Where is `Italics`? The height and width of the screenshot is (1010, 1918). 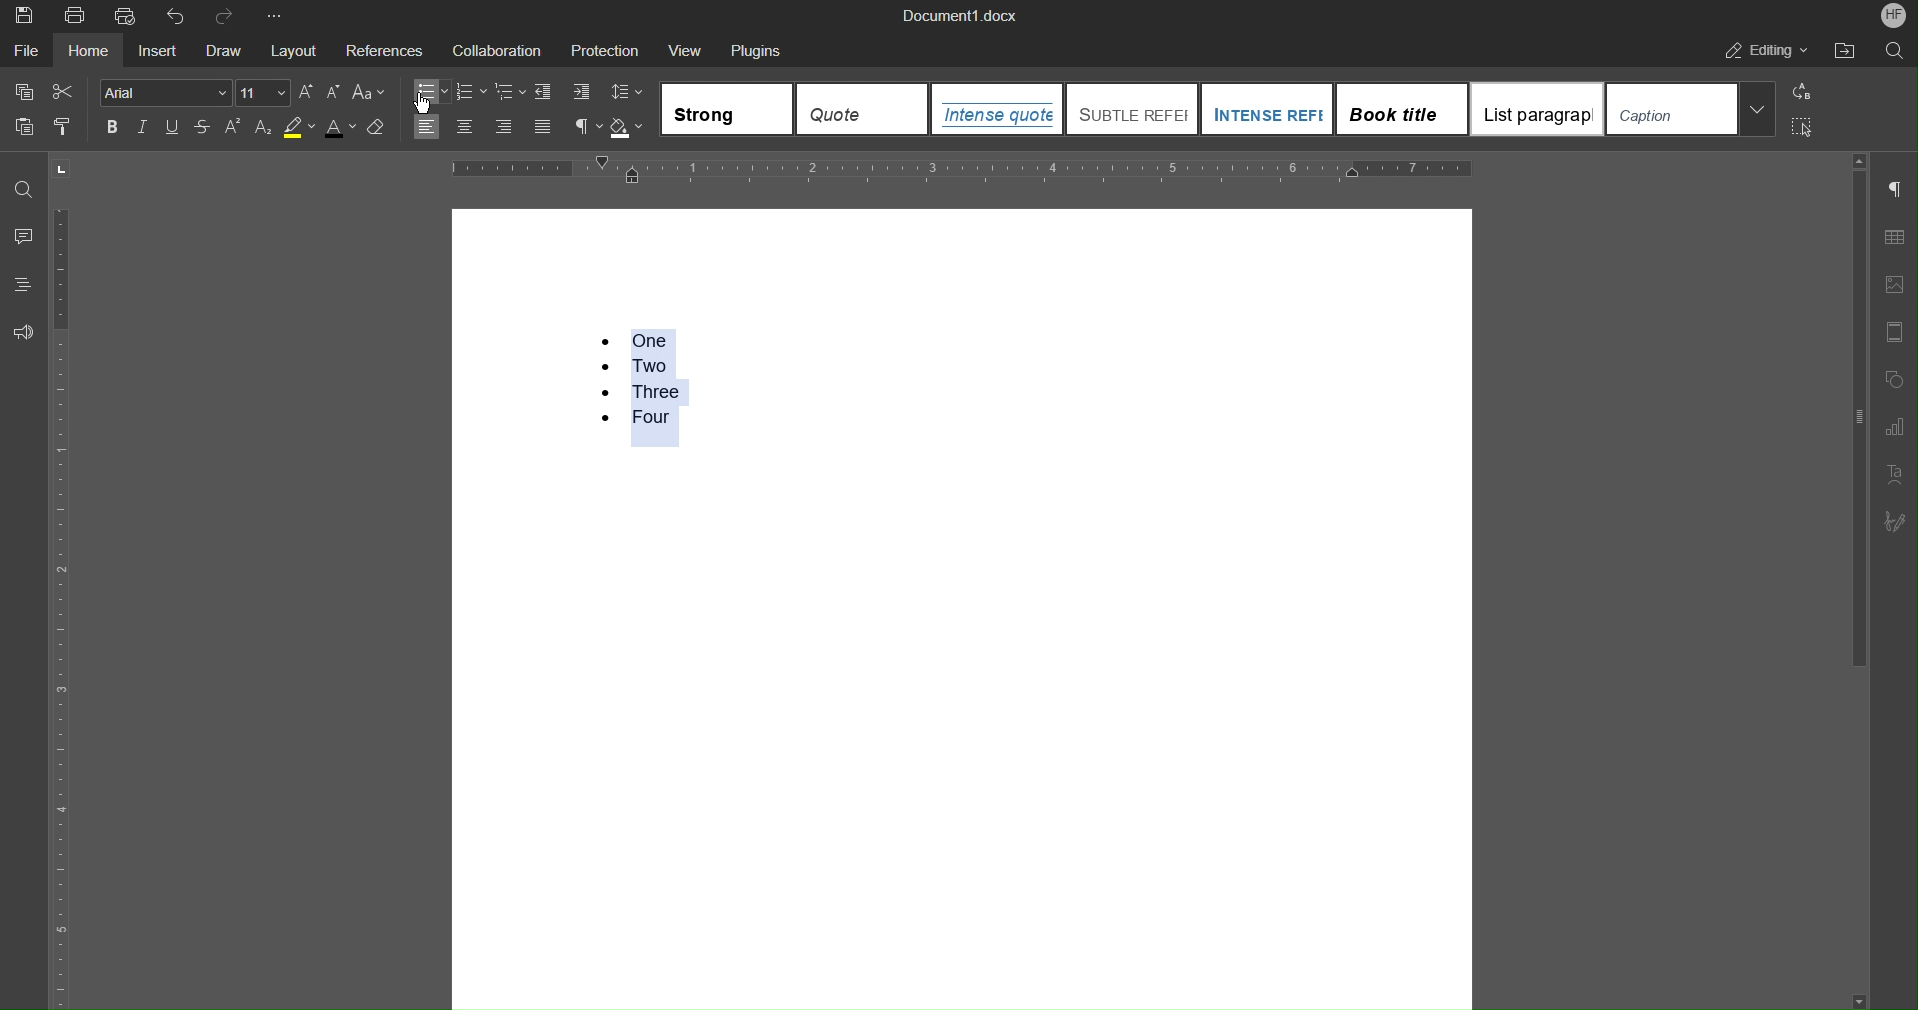 Italics is located at coordinates (141, 128).